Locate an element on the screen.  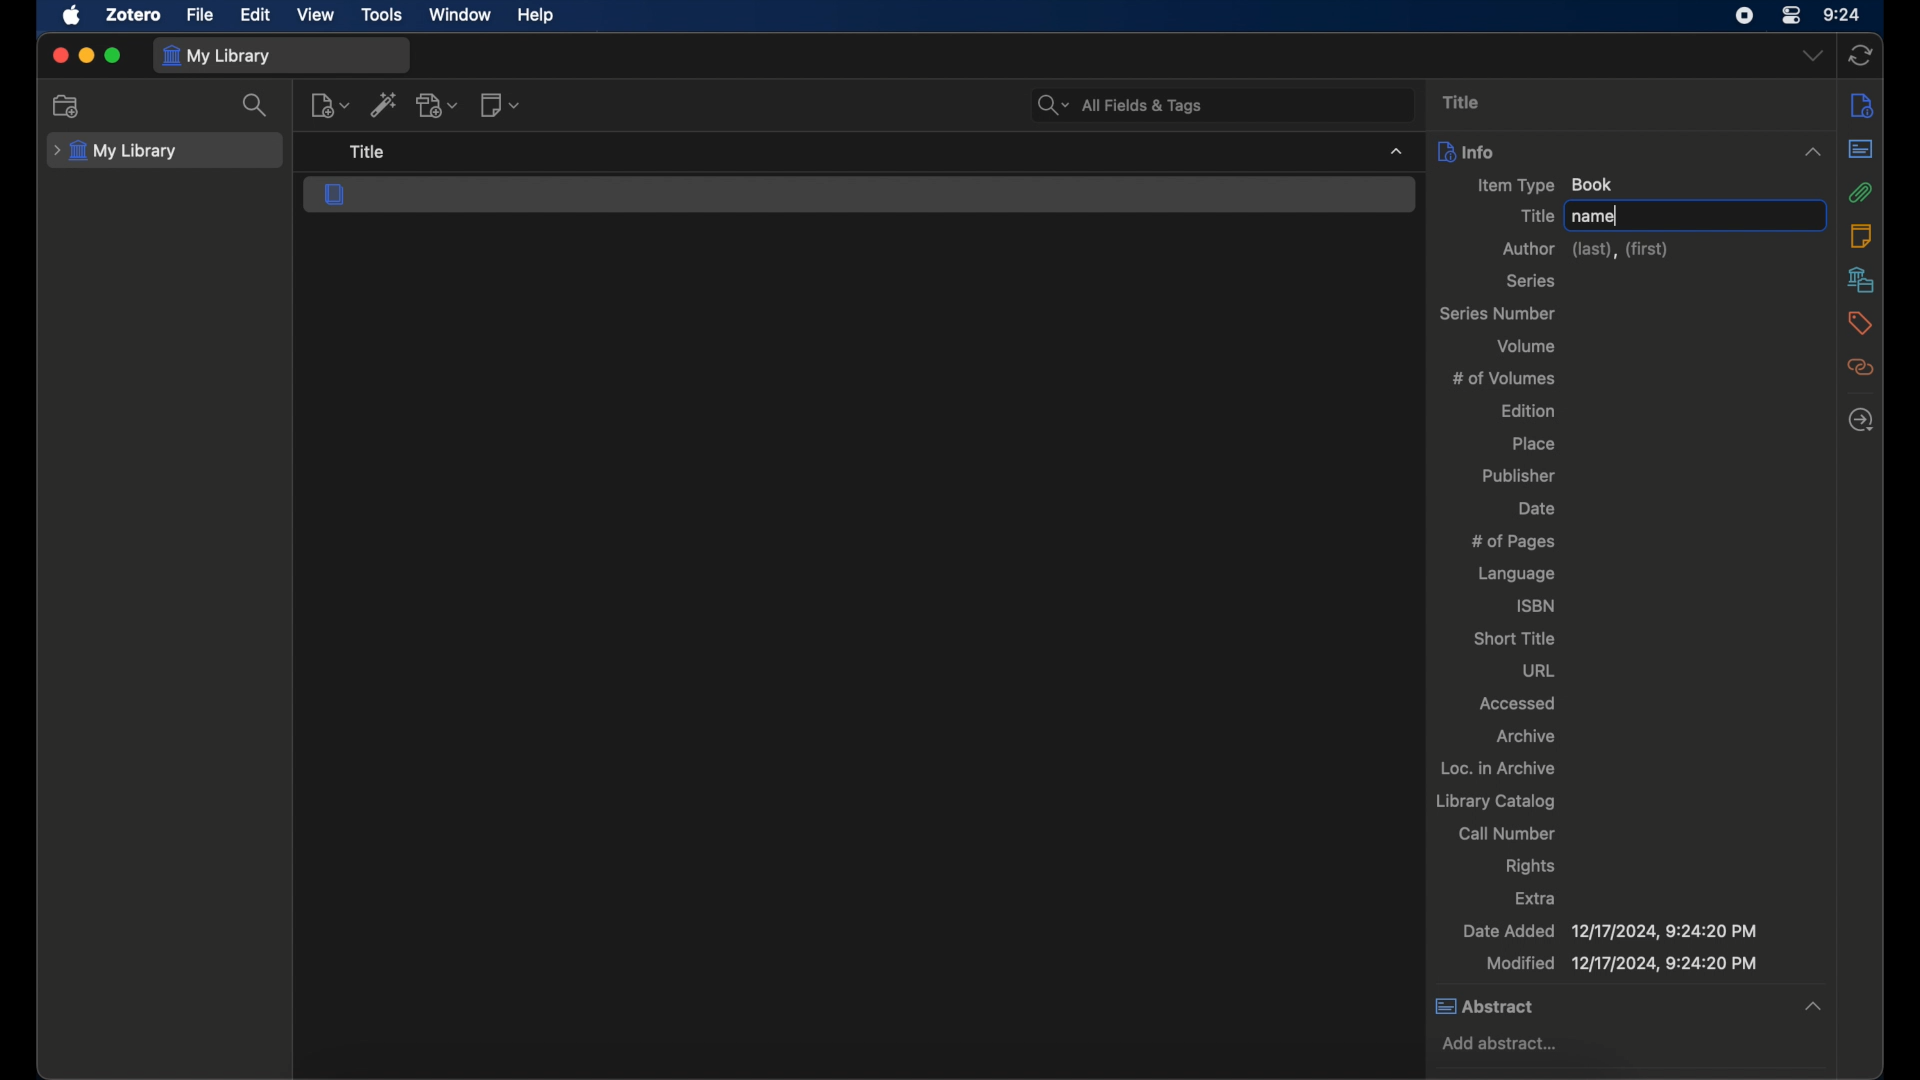
zotero is located at coordinates (132, 14).